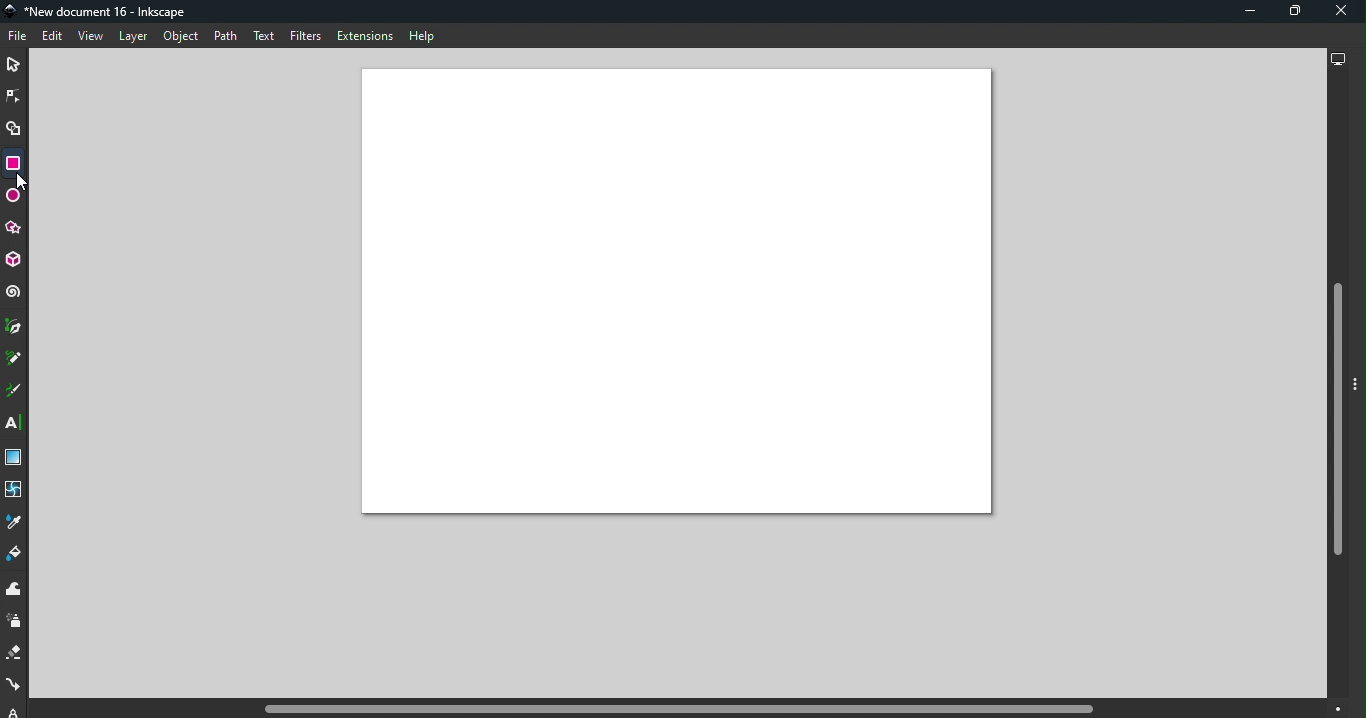  Describe the element at coordinates (1336, 57) in the screenshot. I see `Display options` at that location.